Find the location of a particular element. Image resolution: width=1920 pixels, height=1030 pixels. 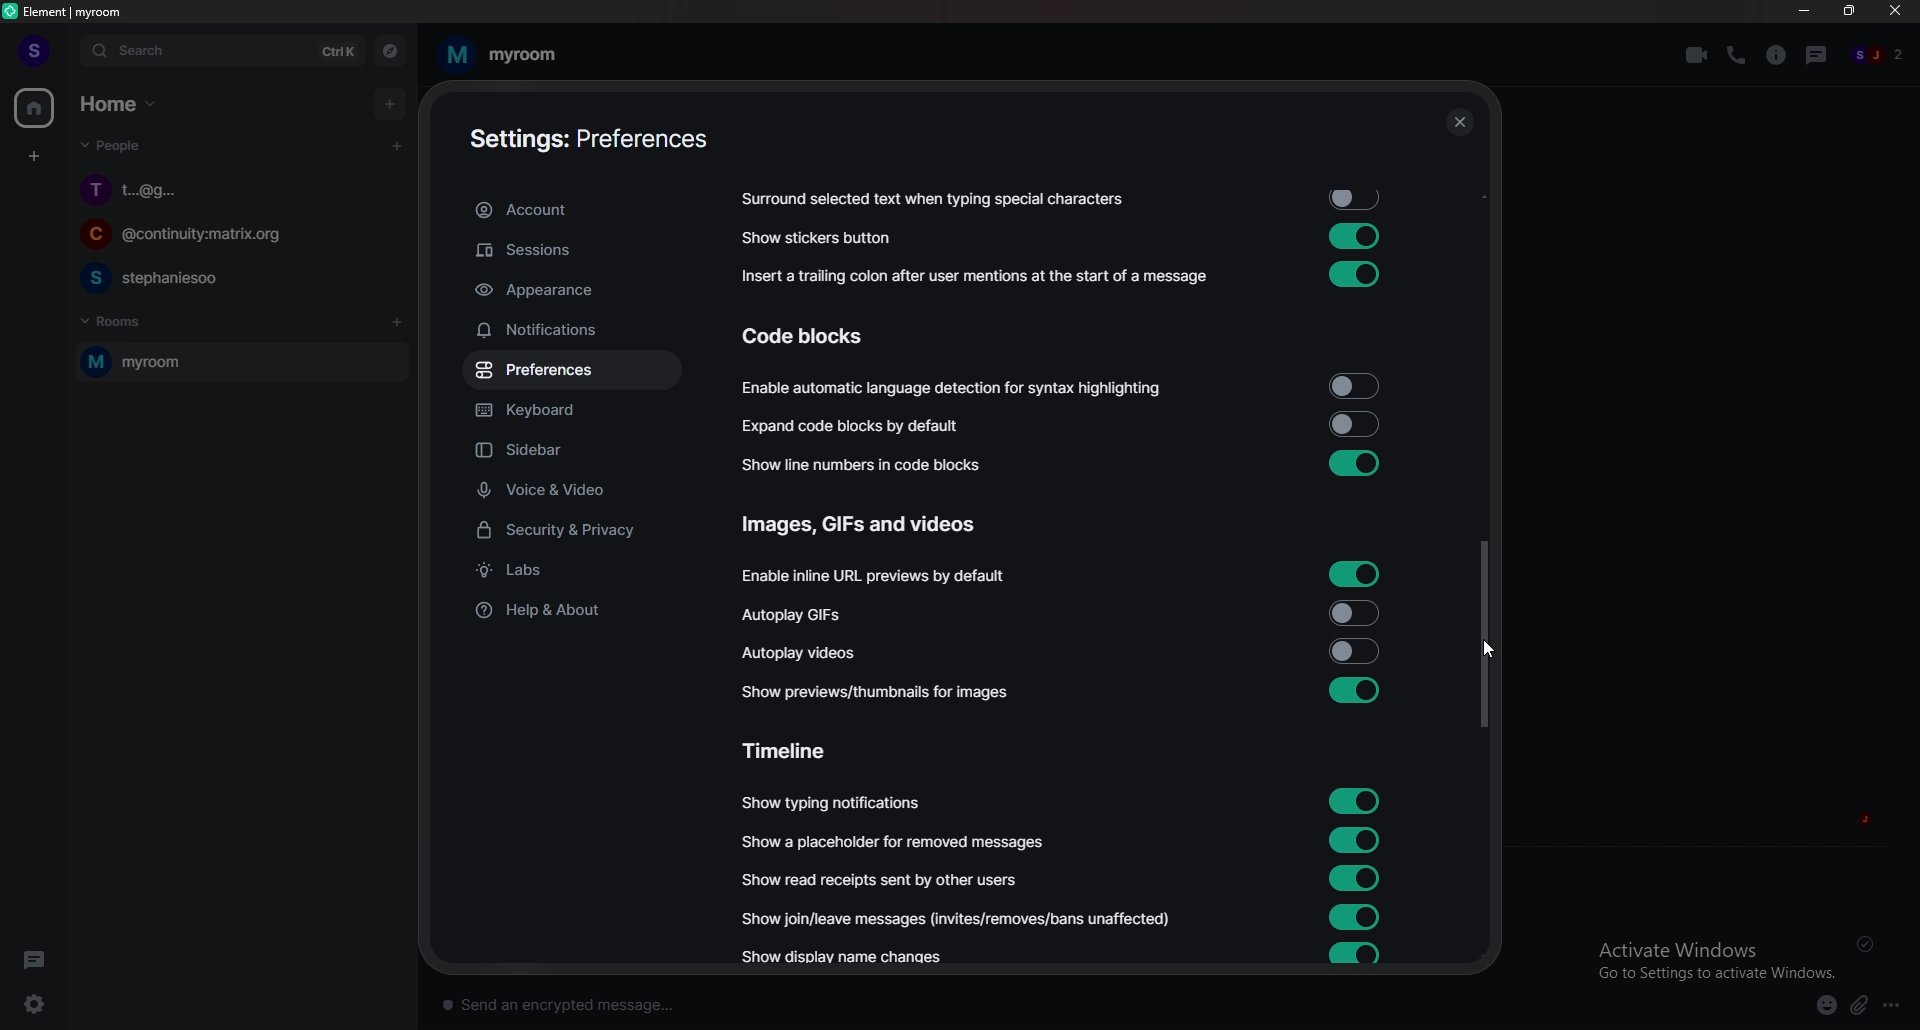

sidebar is located at coordinates (578, 452).